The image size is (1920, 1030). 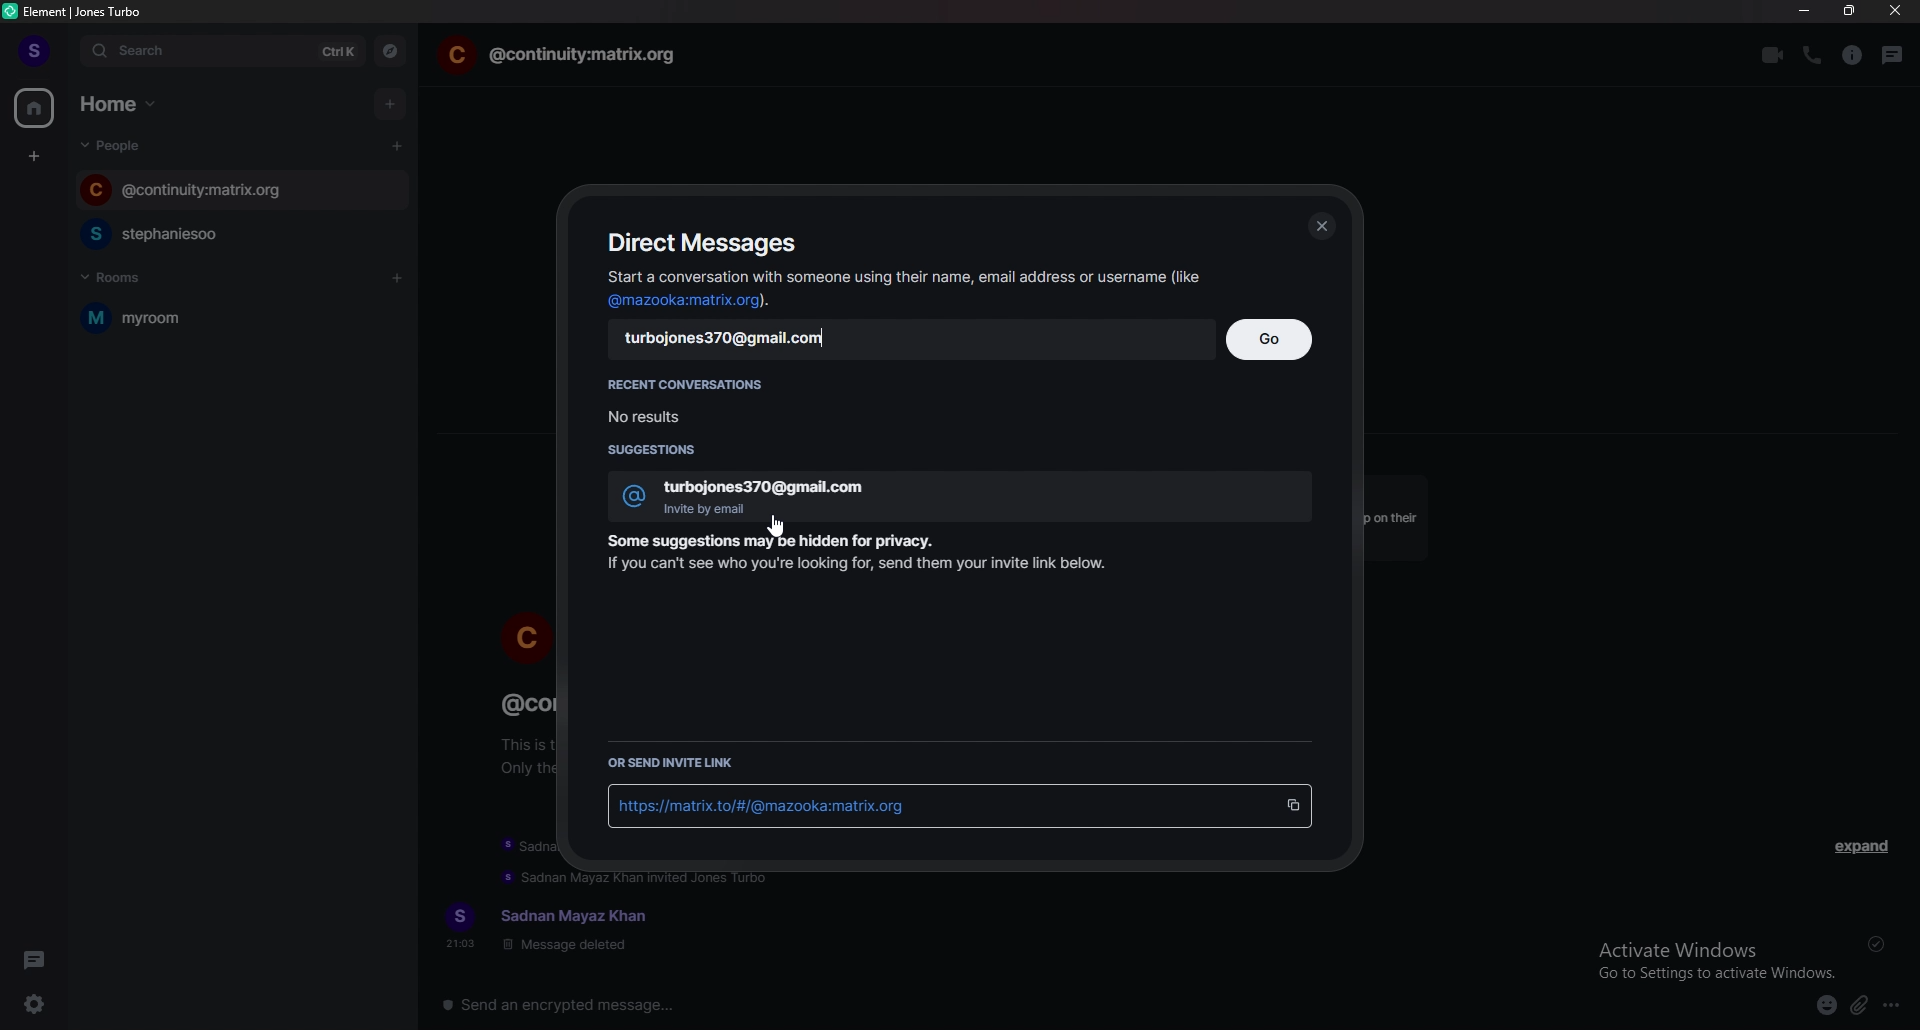 What do you see at coordinates (123, 103) in the screenshot?
I see `home` at bounding box center [123, 103].